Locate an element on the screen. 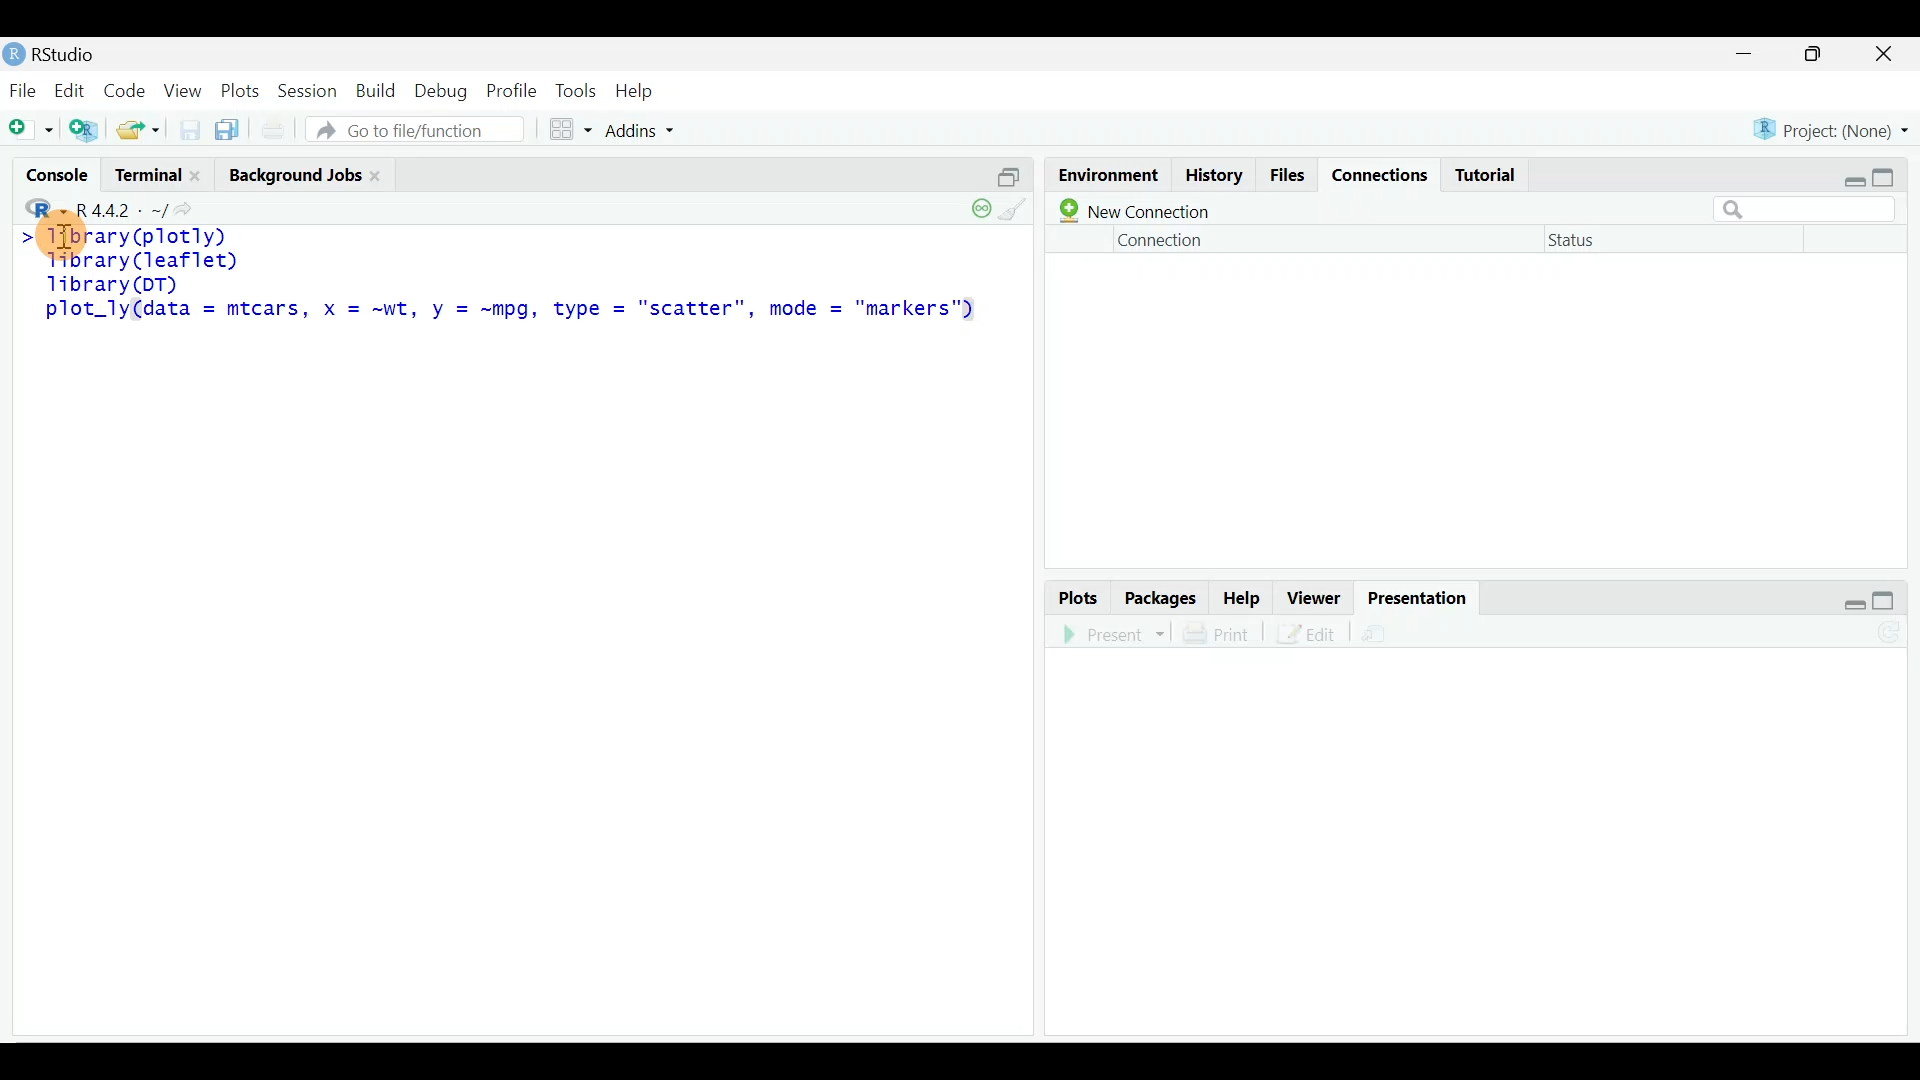  Addins is located at coordinates (644, 128).